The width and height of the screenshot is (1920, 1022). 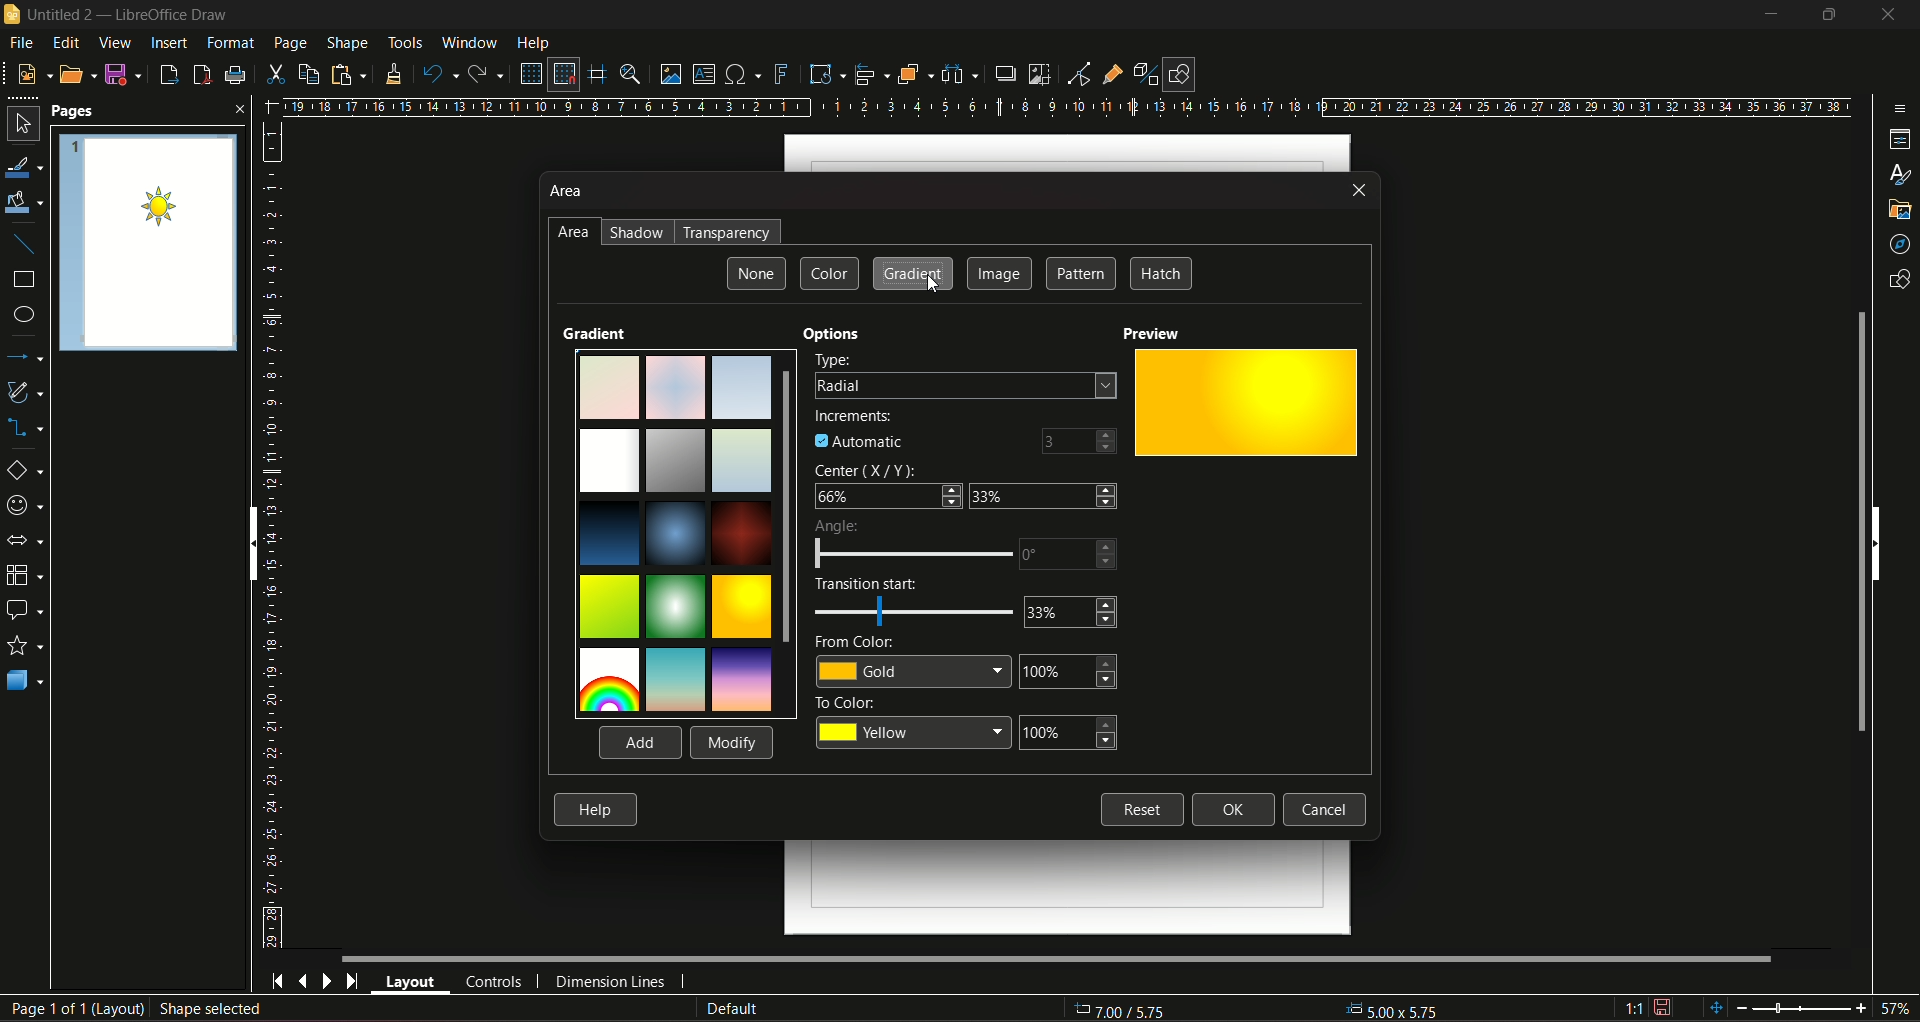 What do you see at coordinates (833, 333) in the screenshot?
I see `options` at bounding box center [833, 333].